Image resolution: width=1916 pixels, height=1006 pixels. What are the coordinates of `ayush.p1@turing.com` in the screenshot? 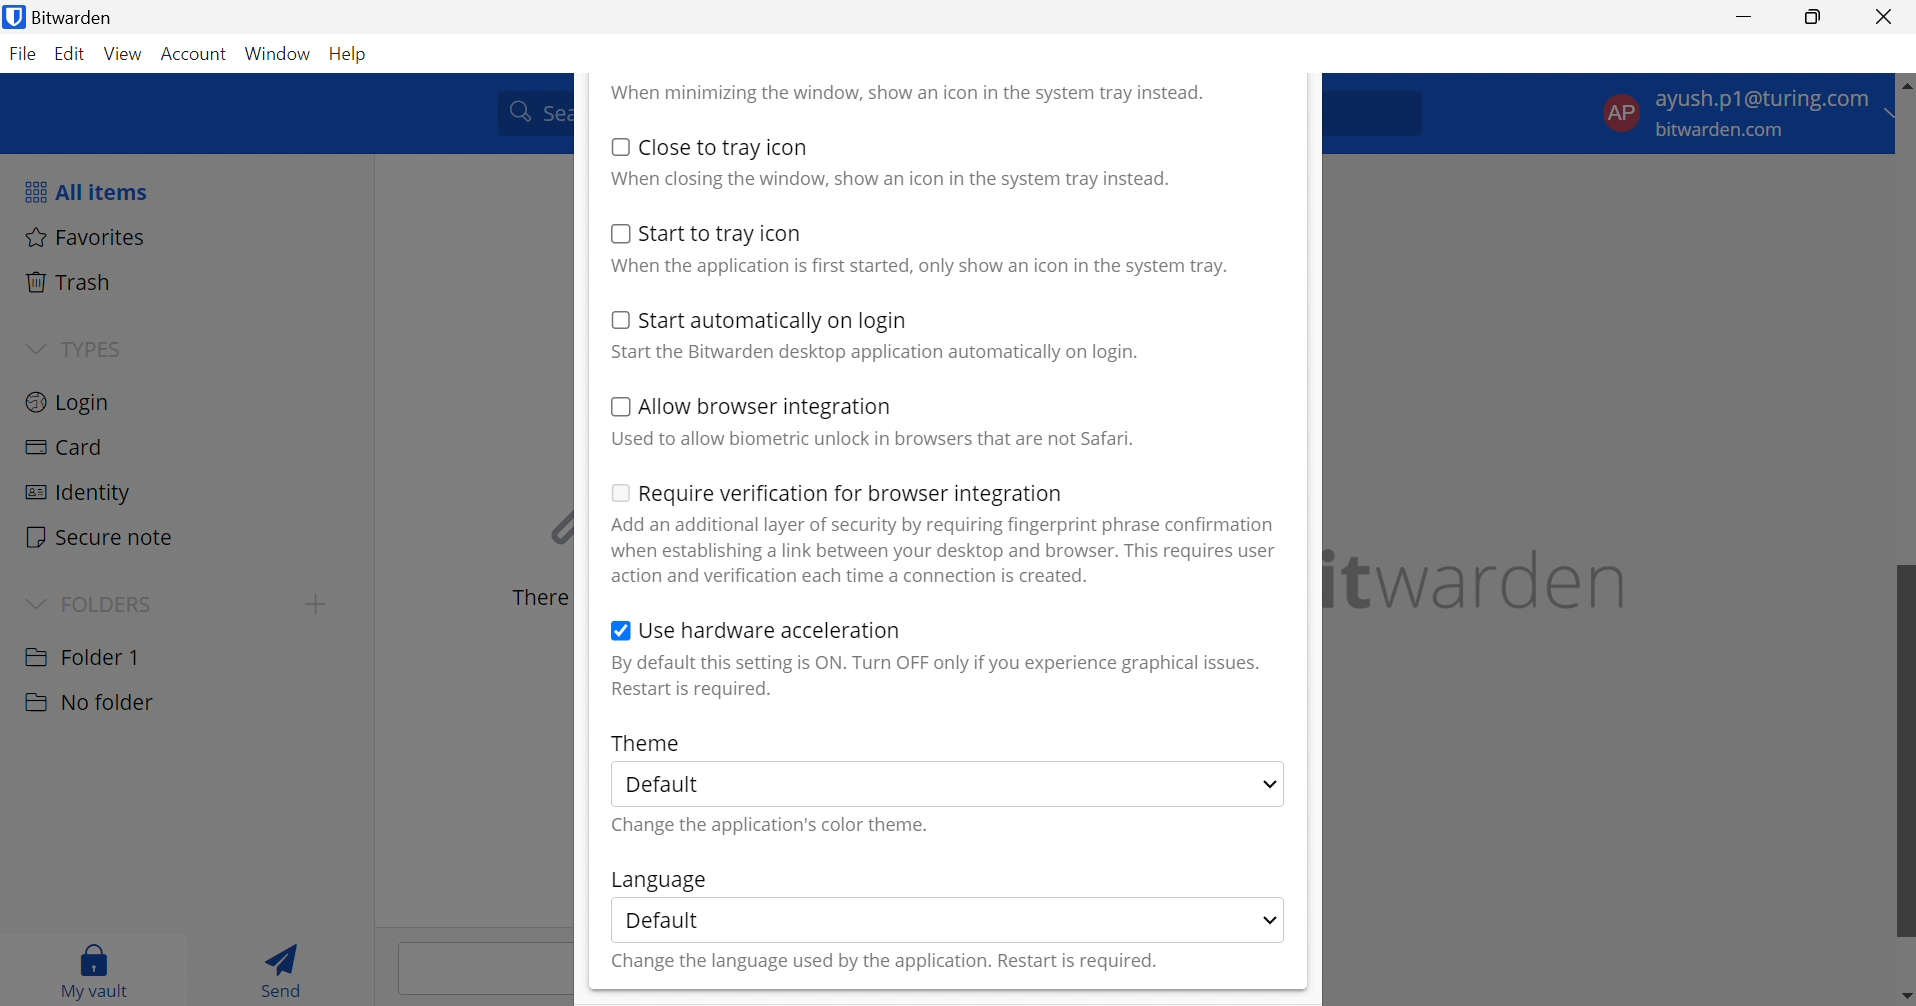 It's located at (1761, 102).